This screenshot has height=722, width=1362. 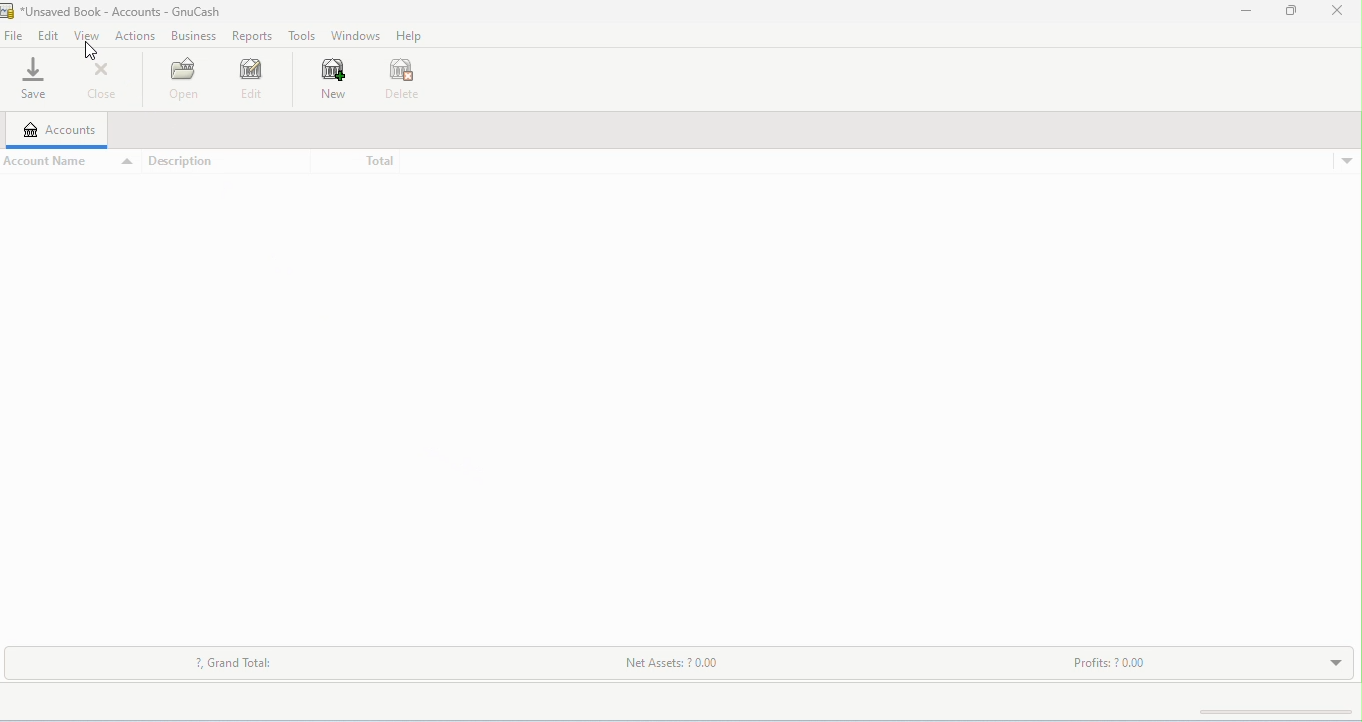 I want to click on business, so click(x=195, y=35).